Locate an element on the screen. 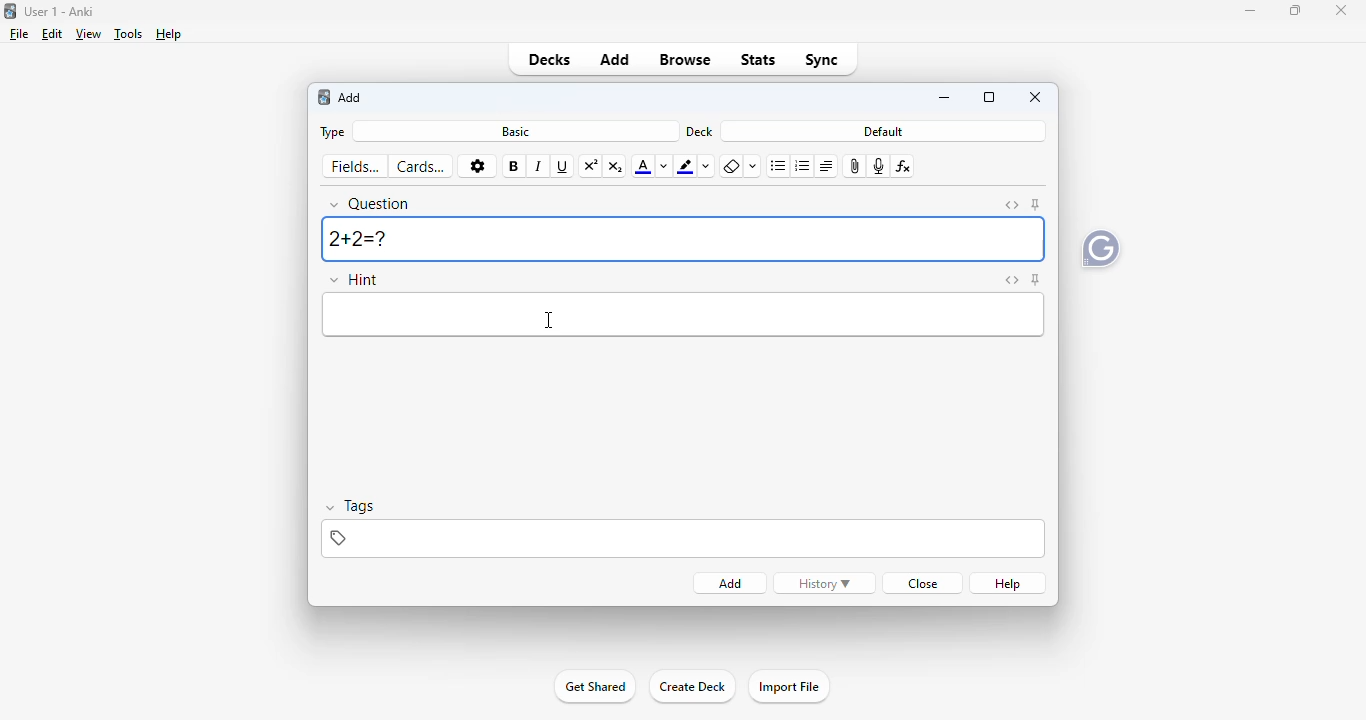  subscript is located at coordinates (616, 168).